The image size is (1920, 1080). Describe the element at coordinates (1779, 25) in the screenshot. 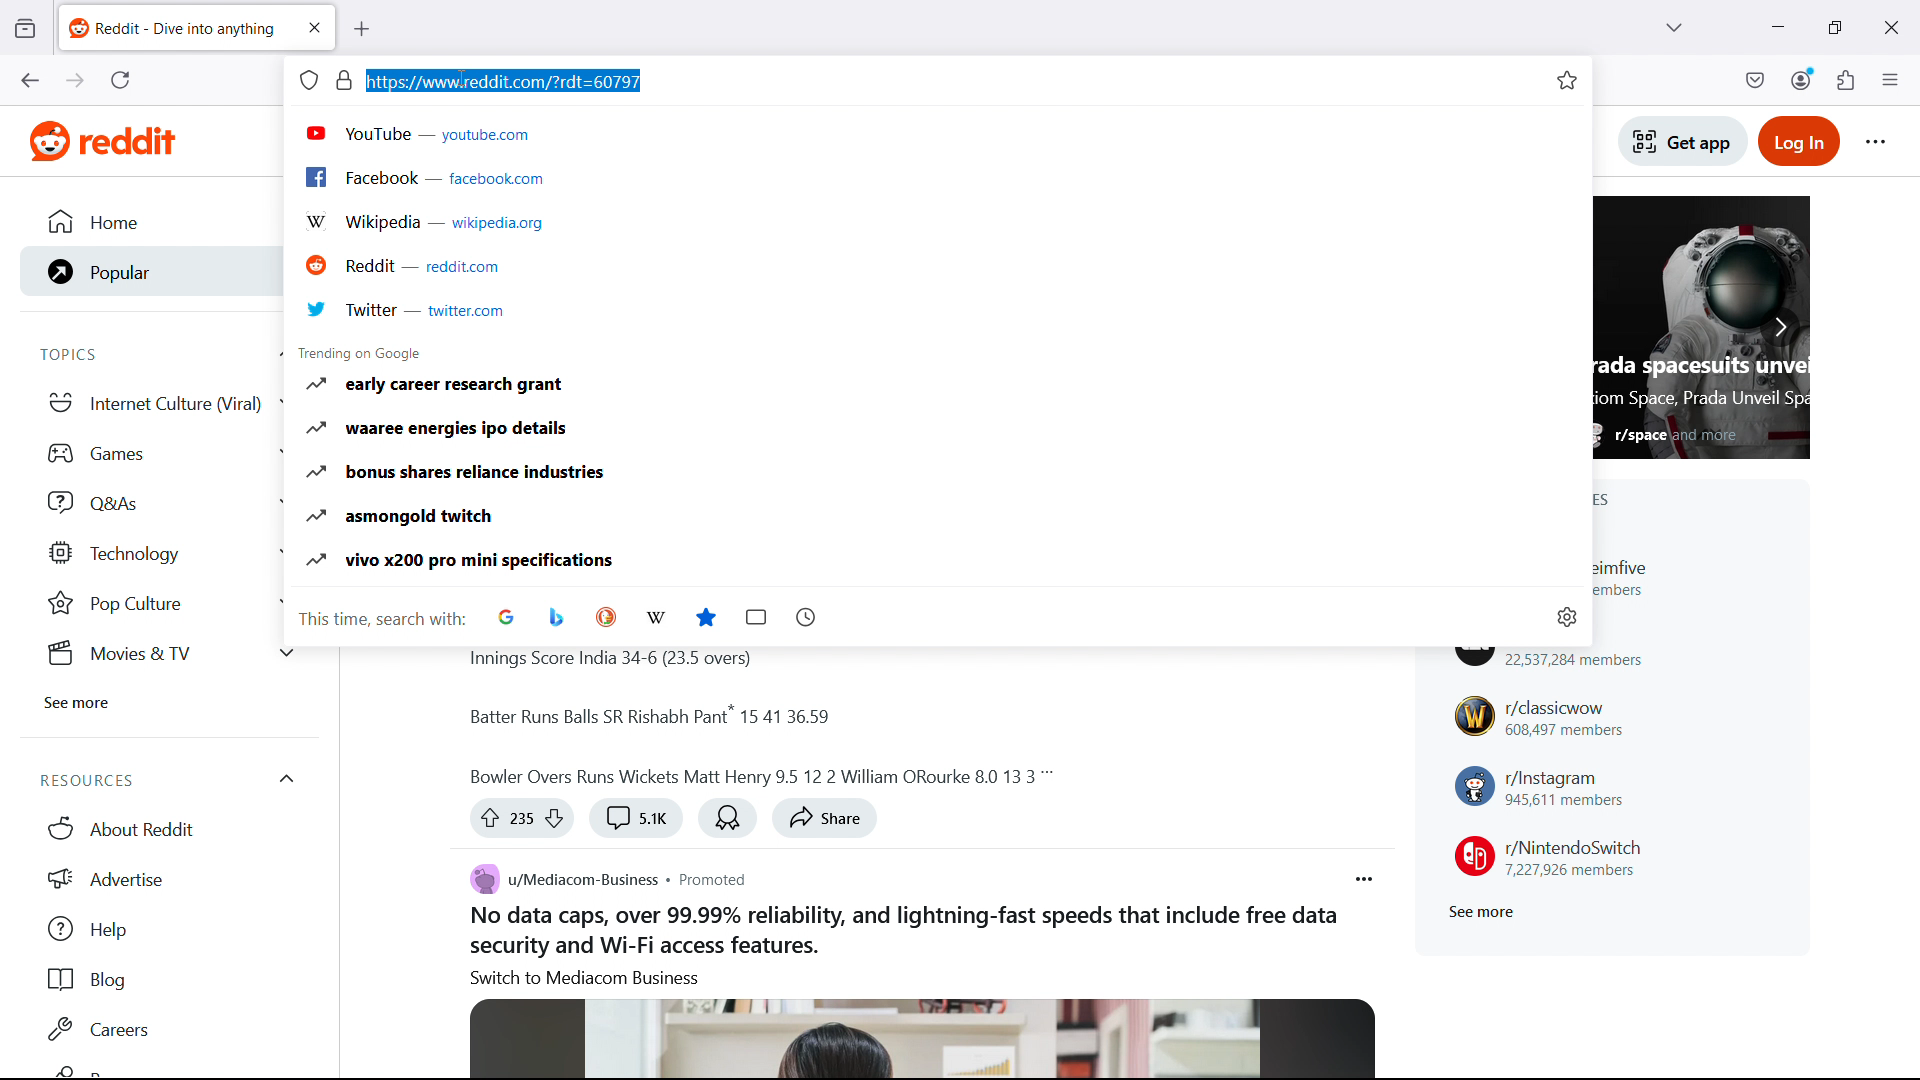

I see `minimize` at that location.